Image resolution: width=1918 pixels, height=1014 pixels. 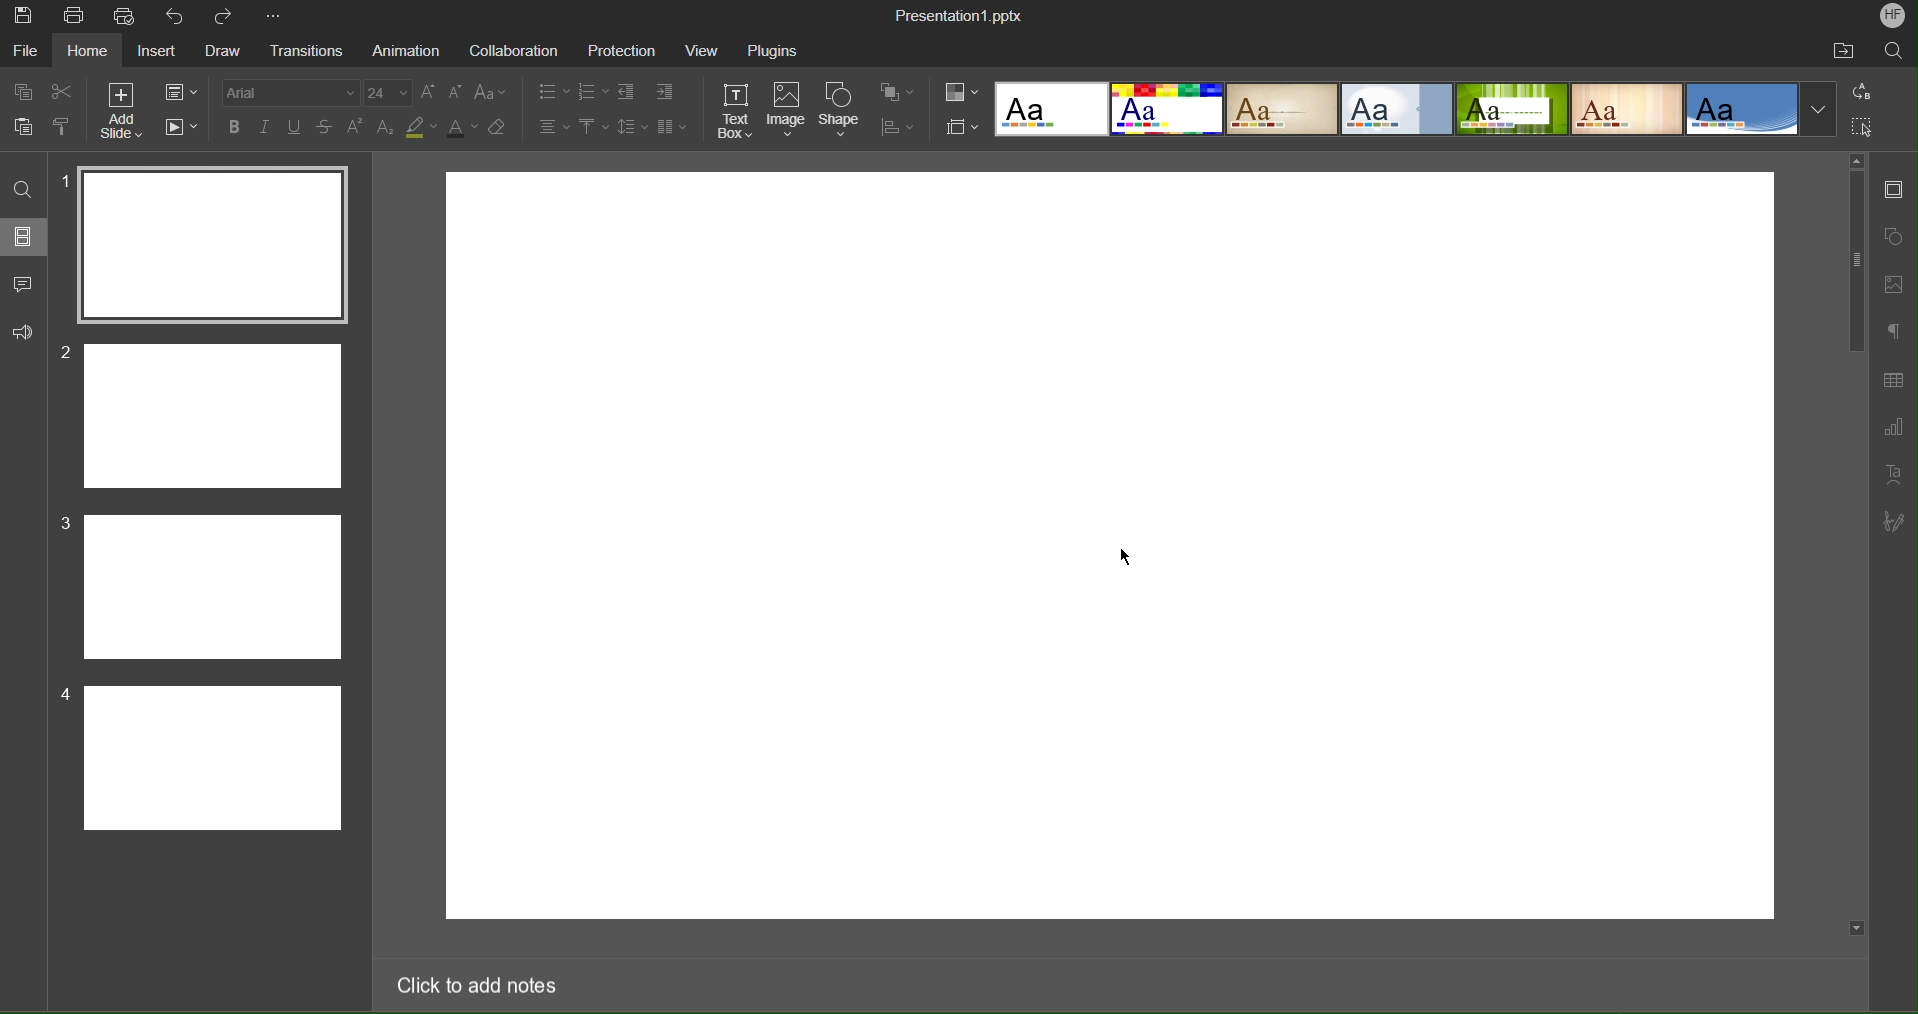 I want to click on clear formatting, so click(x=498, y=129).